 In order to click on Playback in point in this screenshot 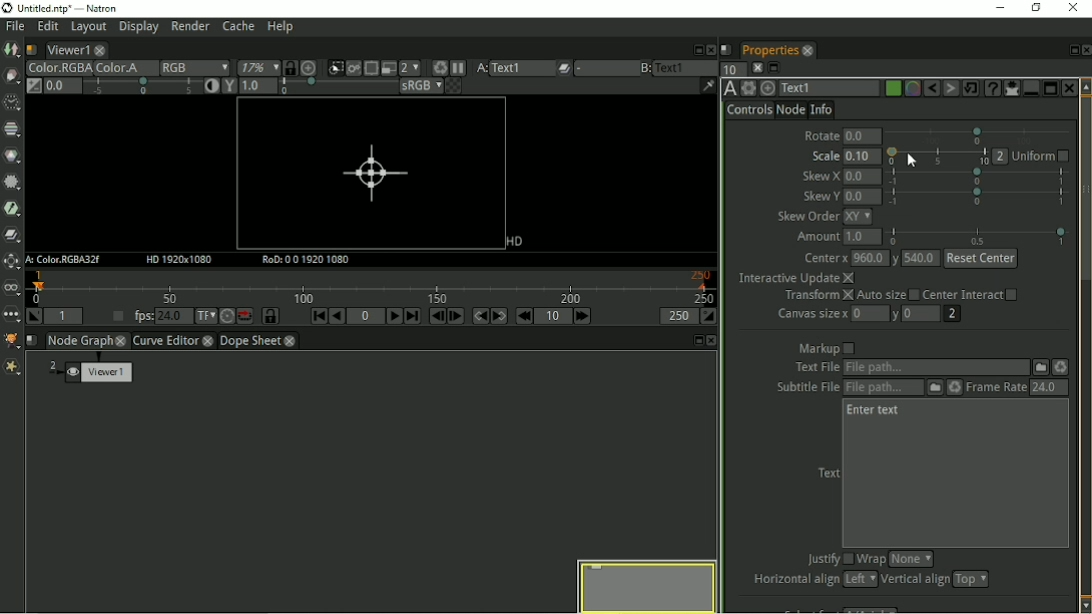, I will do `click(64, 316)`.